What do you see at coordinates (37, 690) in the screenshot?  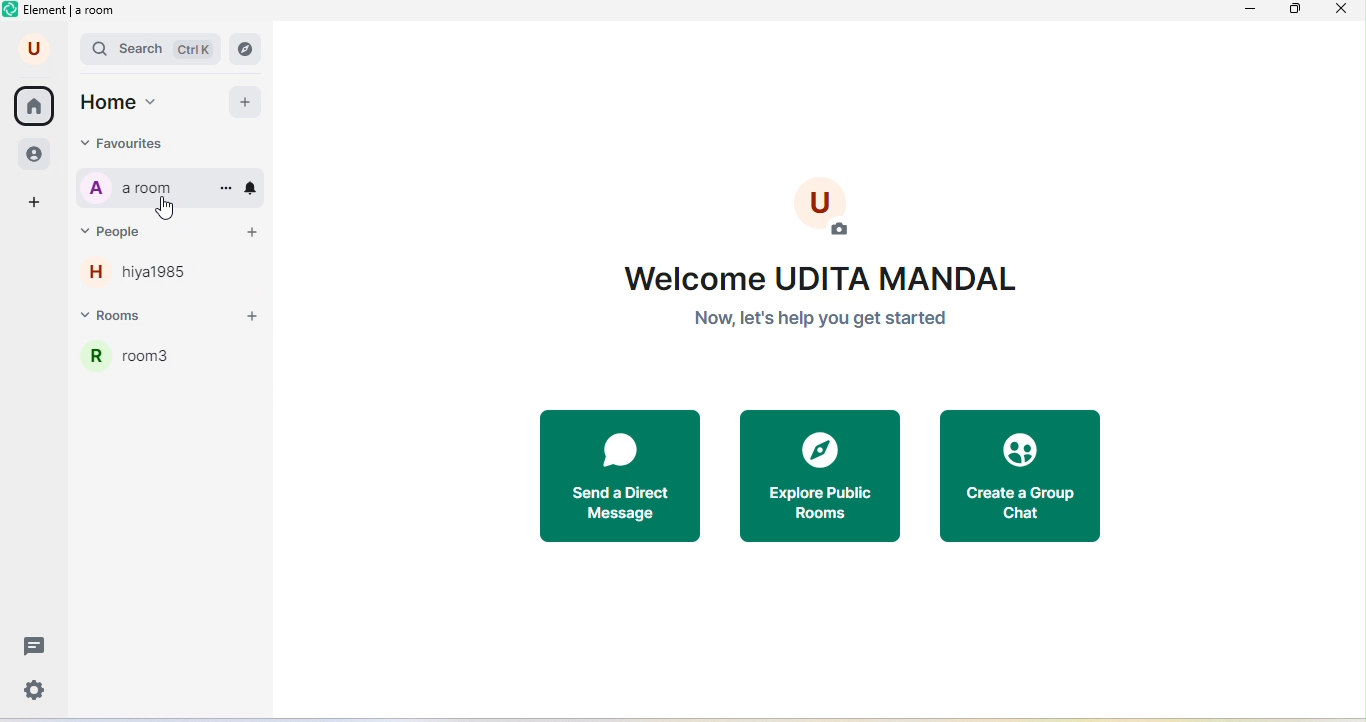 I see `settings` at bounding box center [37, 690].